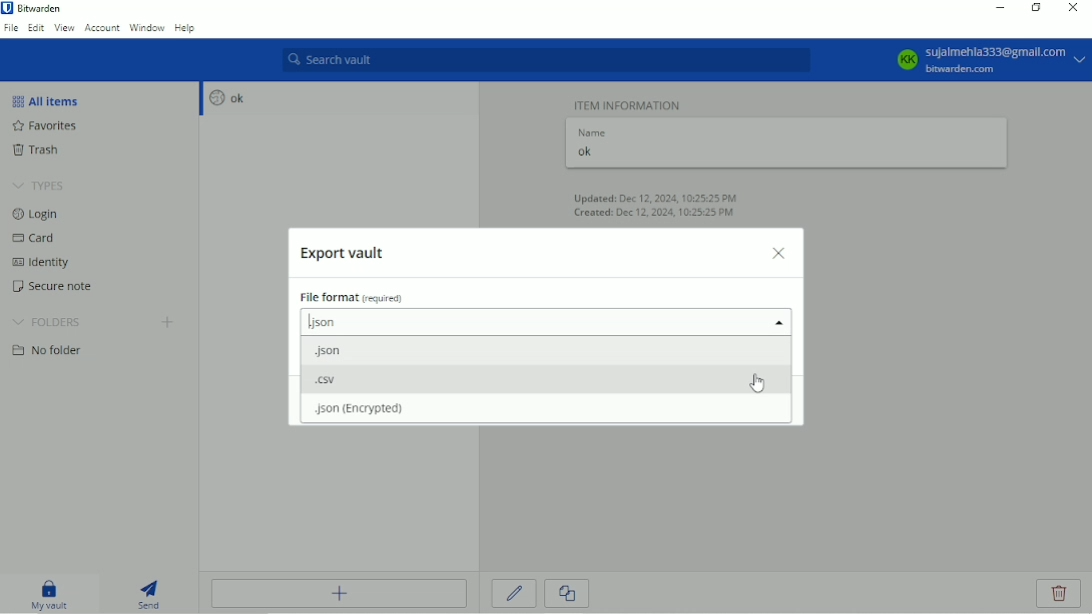  What do you see at coordinates (62, 289) in the screenshot?
I see `Secure note` at bounding box center [62, 289].